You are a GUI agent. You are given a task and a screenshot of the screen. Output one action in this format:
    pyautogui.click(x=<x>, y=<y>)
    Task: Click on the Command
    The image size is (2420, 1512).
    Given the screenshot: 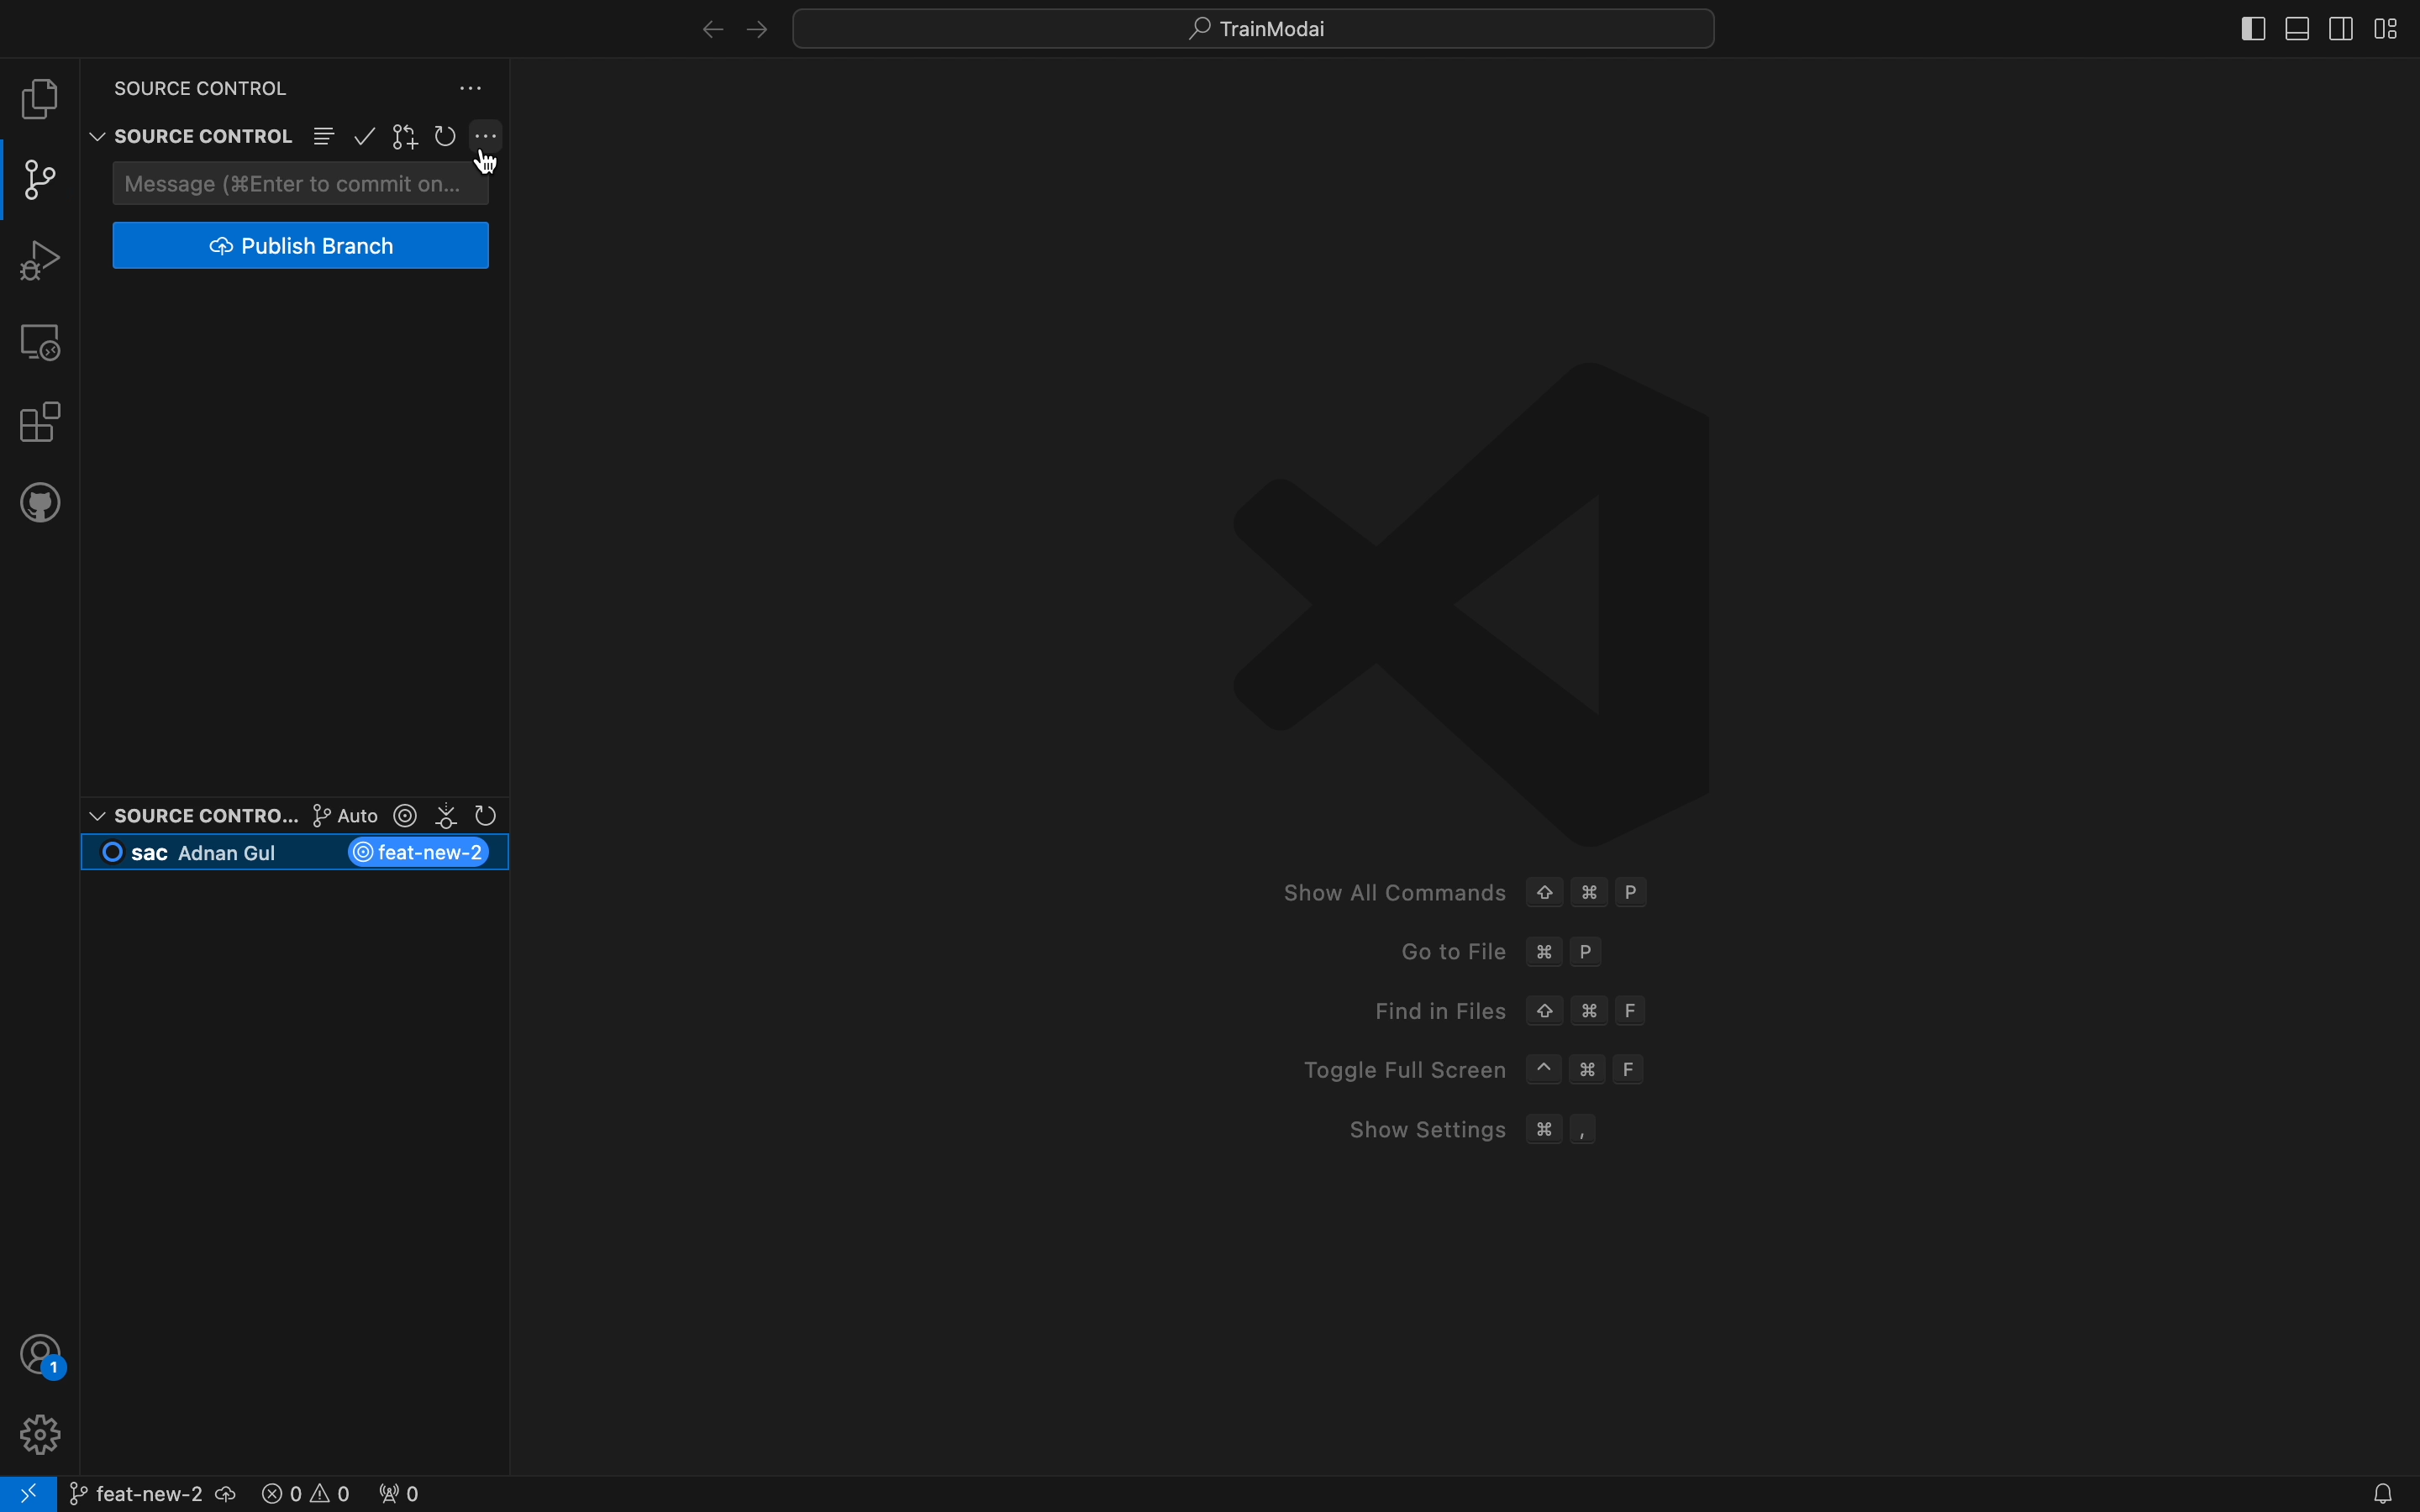 What is the action you would take?
    pyautogui.click(x=1590, y=893)
    